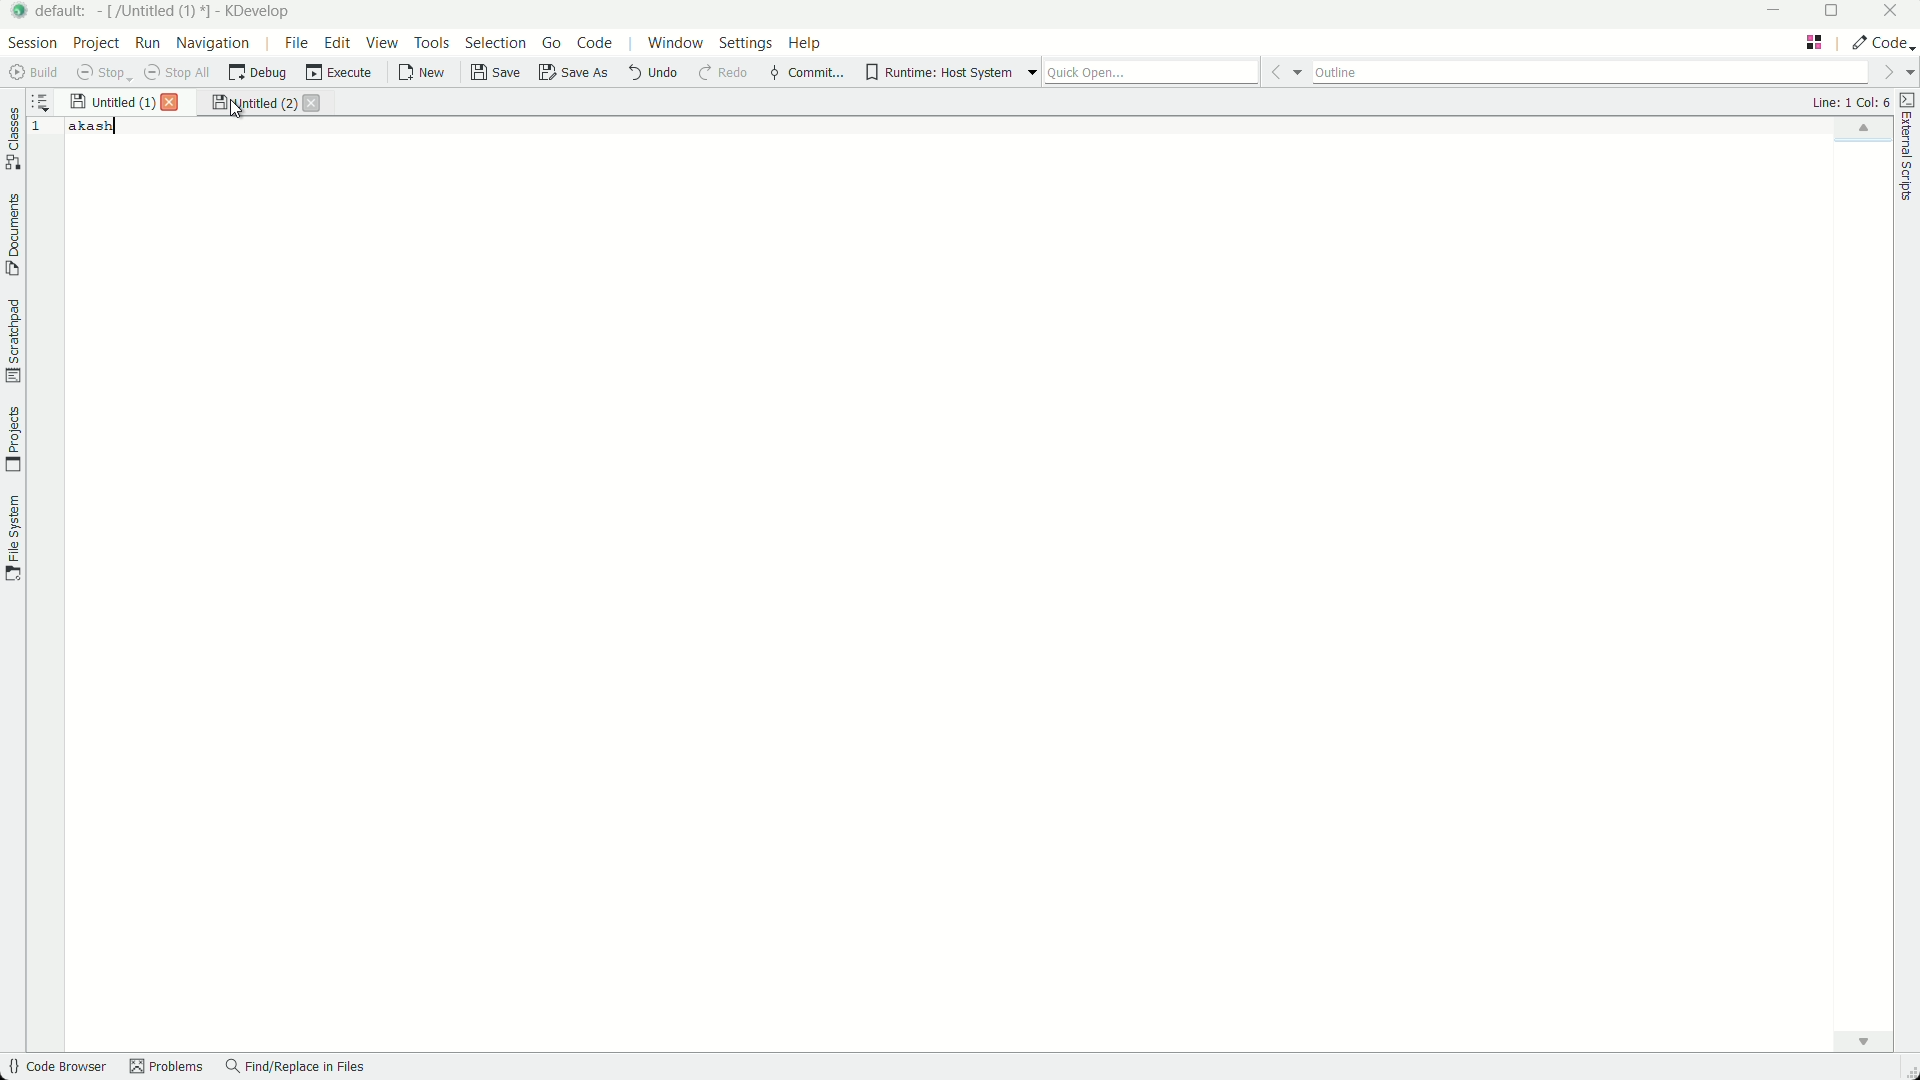 This screenshot has height=1080, width=1920. I want to click on settings menu, so click(746, 45).